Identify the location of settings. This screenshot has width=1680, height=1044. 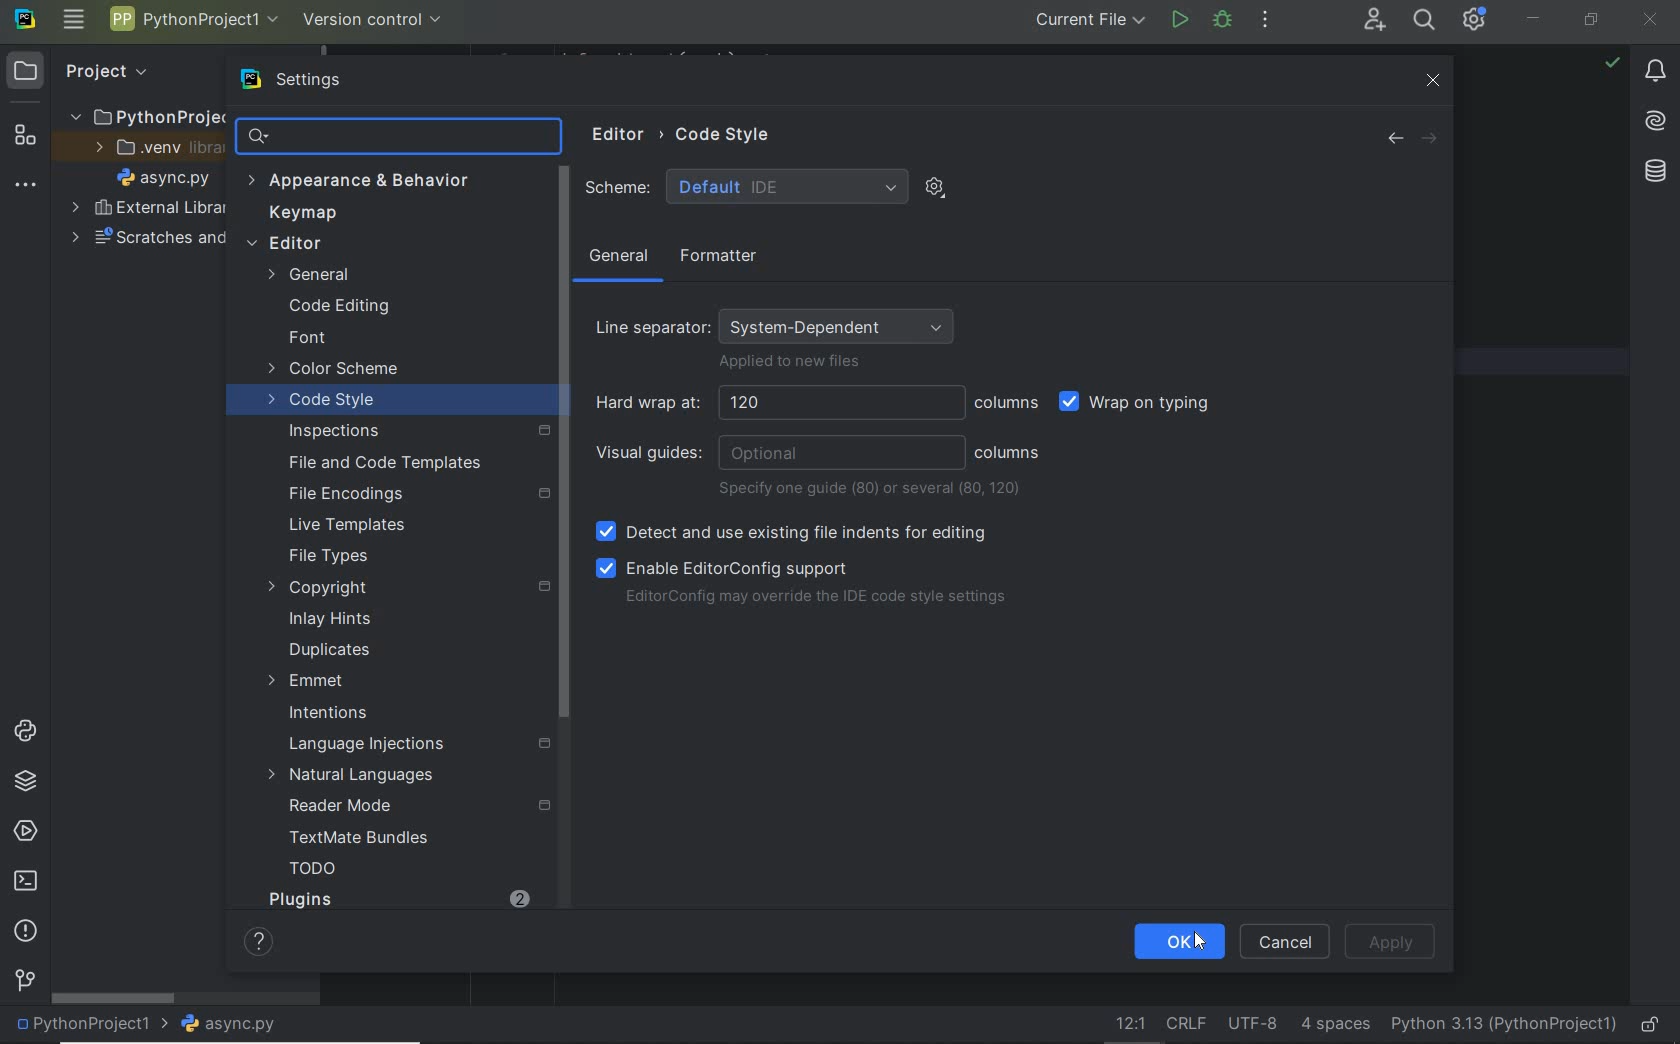
(317, 80).